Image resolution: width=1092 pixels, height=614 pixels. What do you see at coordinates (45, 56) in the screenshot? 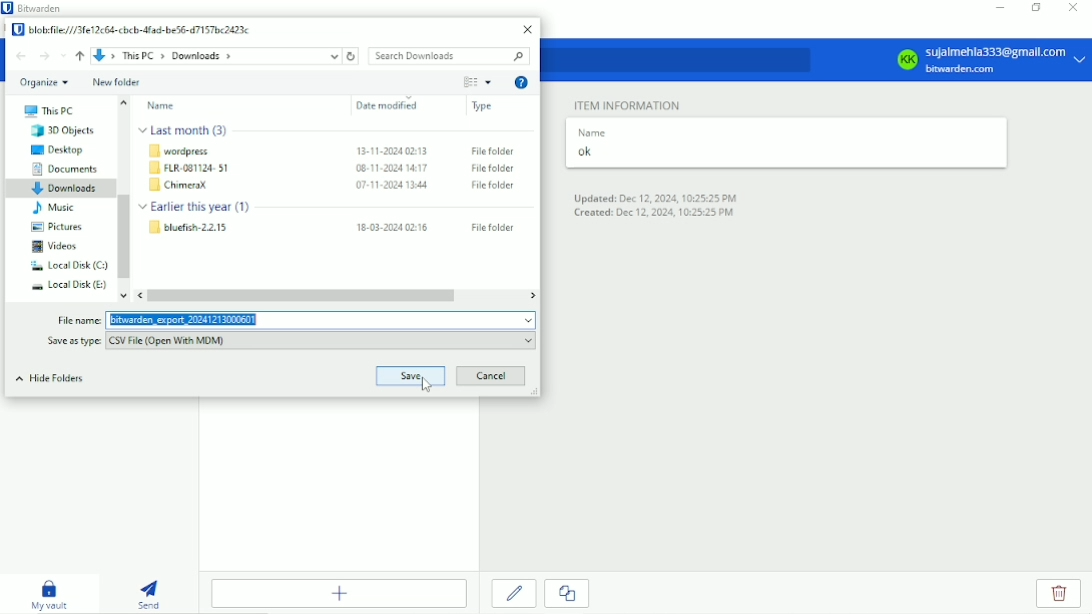
I see `Forward` at bounding box center [45, 56].